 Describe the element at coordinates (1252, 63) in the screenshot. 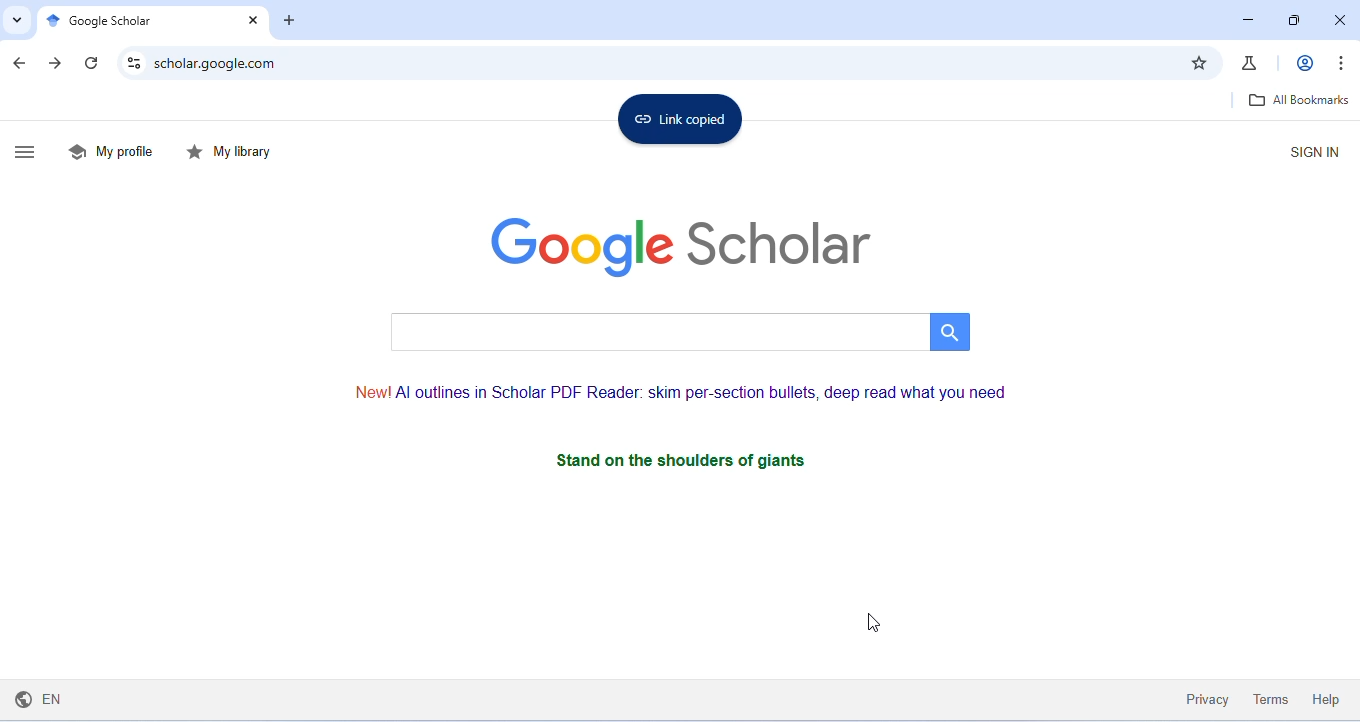

I see `chrome labs` at that location.